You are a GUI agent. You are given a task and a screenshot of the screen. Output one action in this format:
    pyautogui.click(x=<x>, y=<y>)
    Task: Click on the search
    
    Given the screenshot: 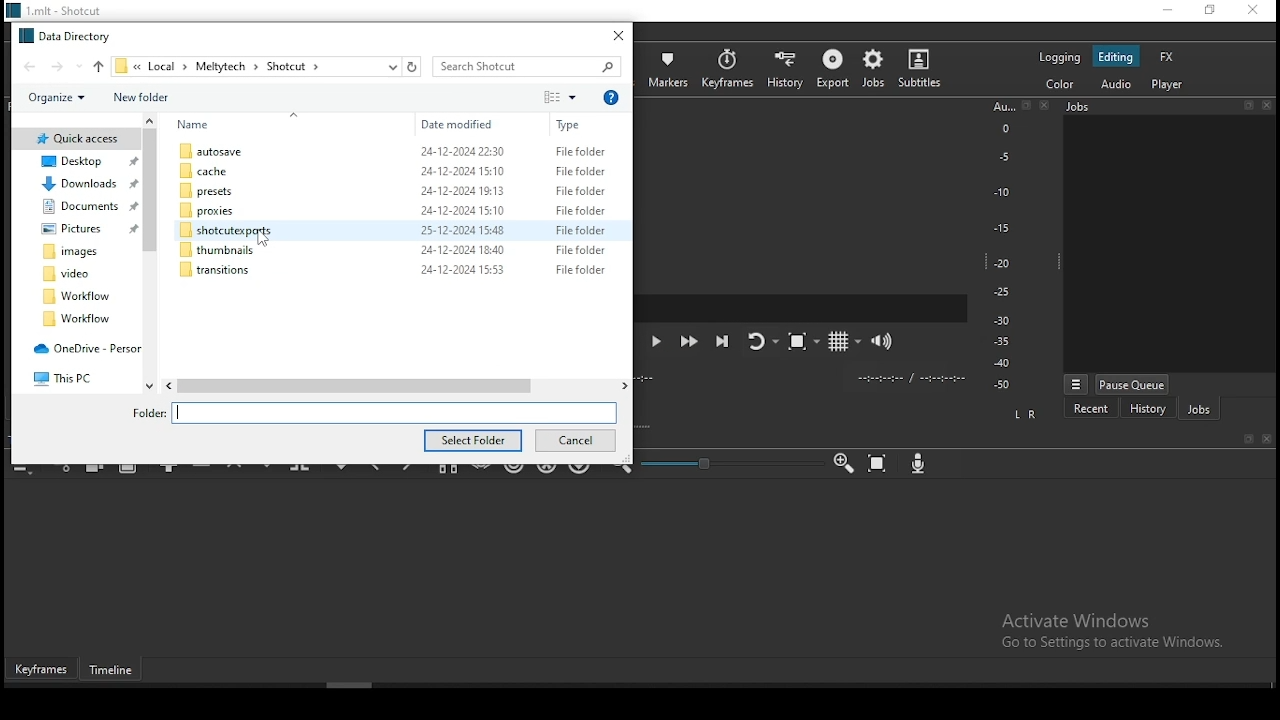 What is the action you would take?
    pyautogui.click(x=532, y=67)
    